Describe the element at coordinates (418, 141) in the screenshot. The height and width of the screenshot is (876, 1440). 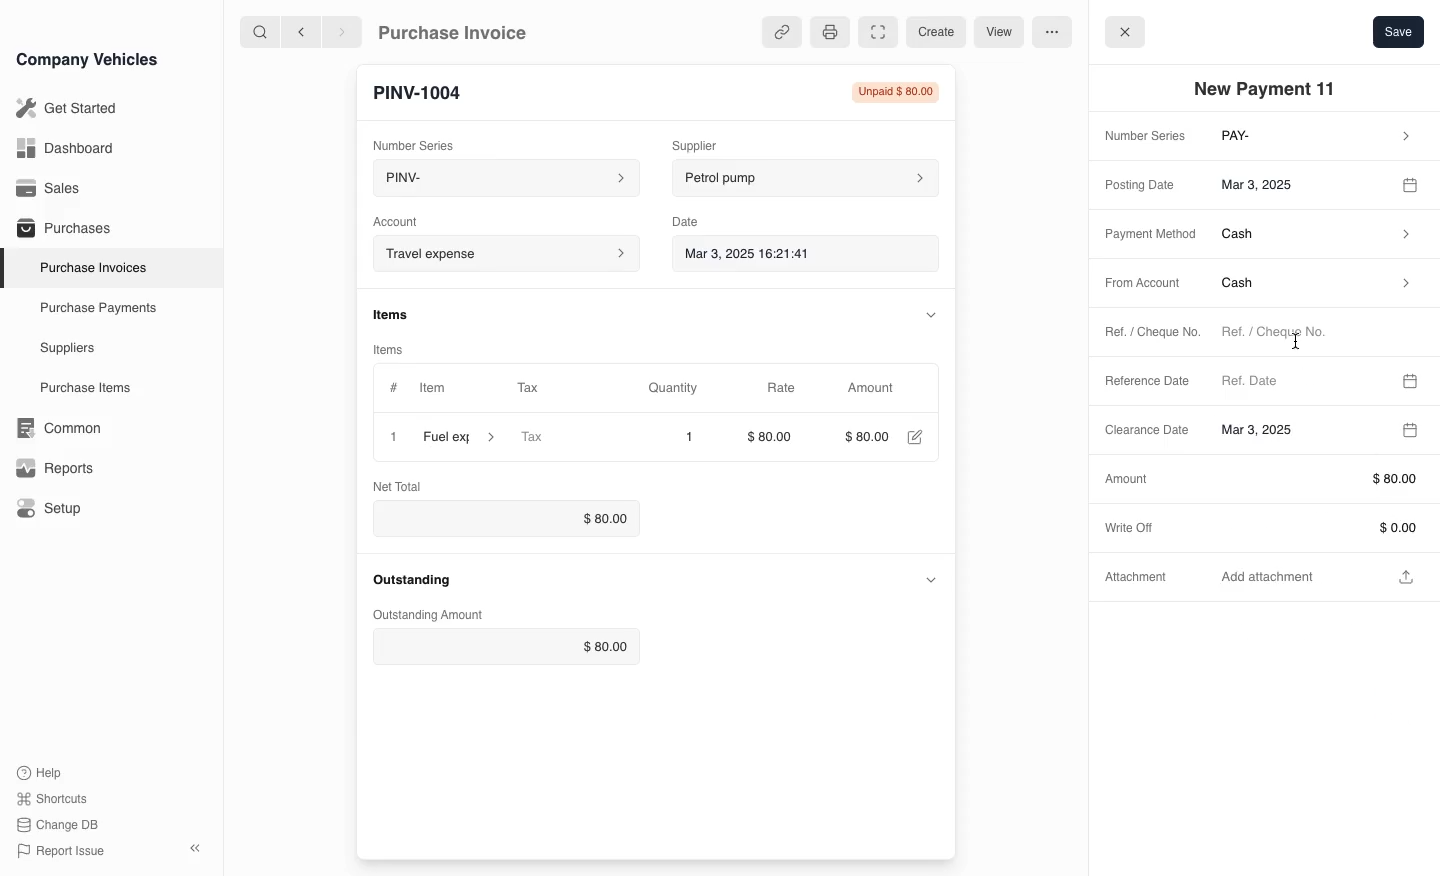
I see `Number Series` at that location.